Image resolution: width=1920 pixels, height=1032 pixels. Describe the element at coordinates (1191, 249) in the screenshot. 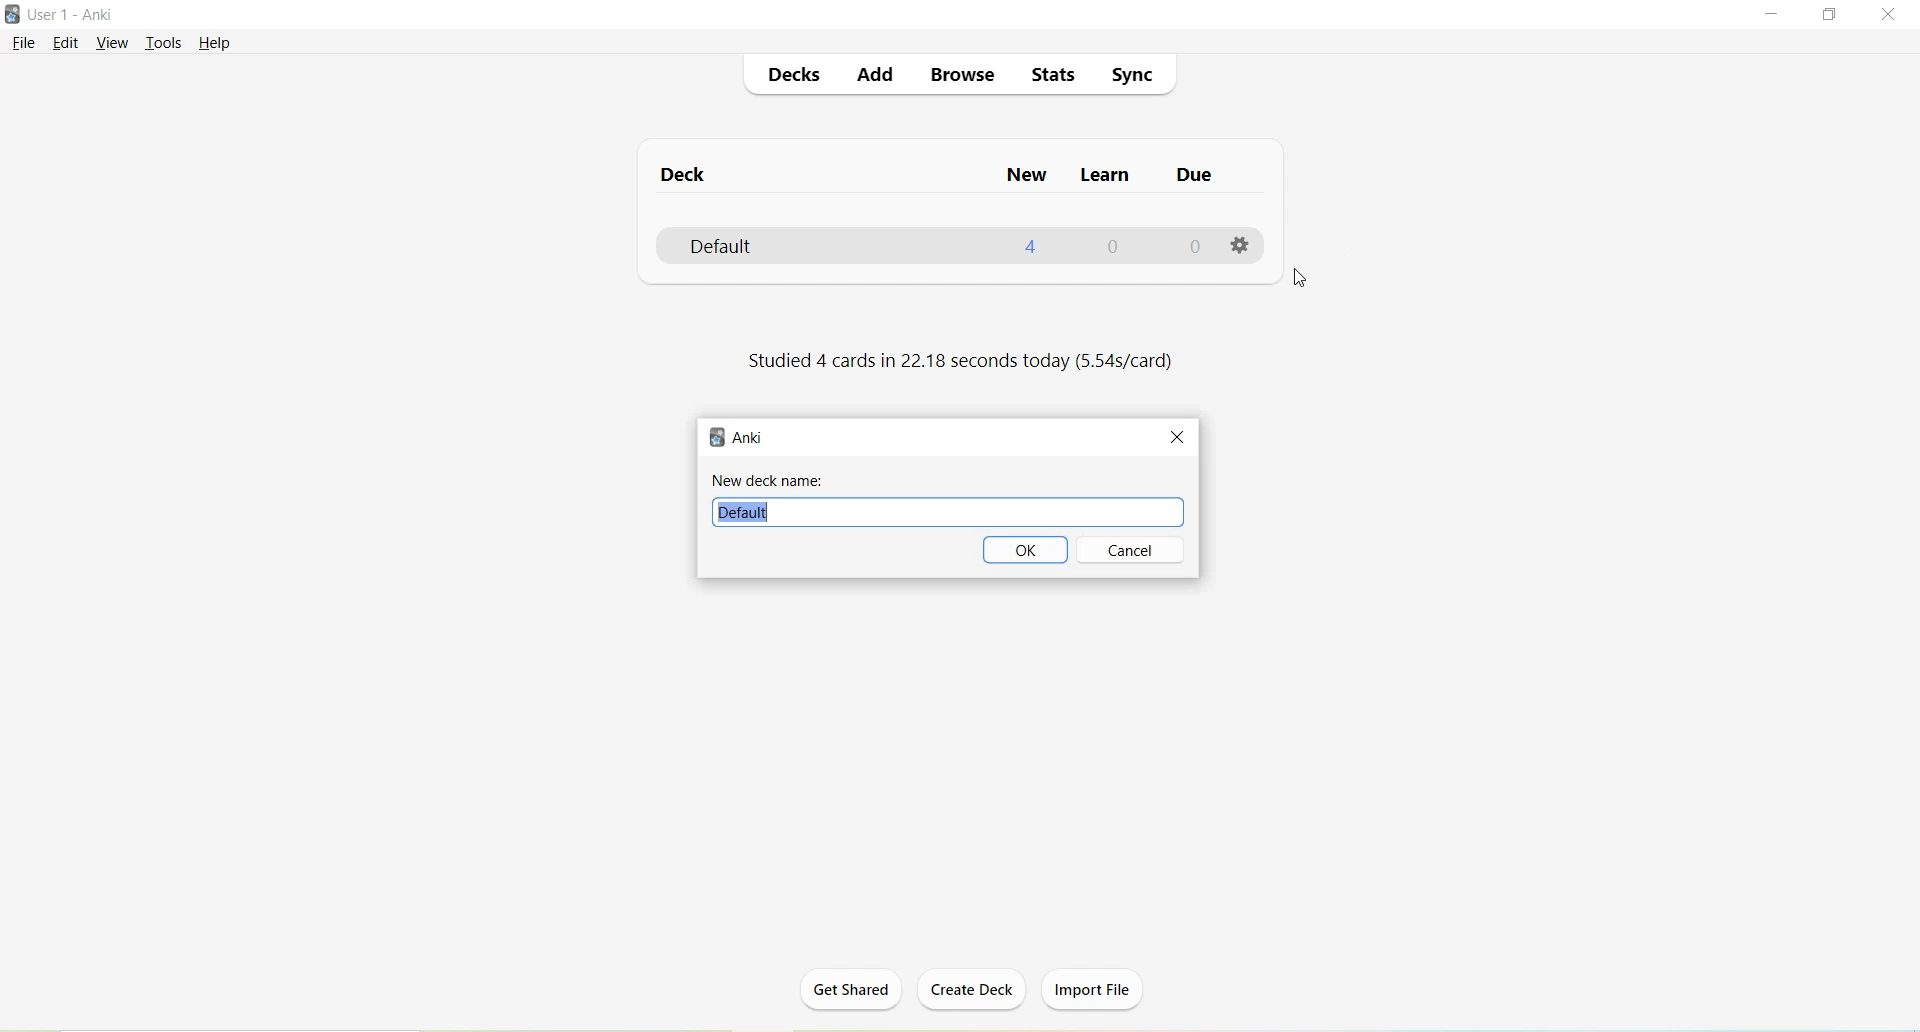

I see `0` at that location.